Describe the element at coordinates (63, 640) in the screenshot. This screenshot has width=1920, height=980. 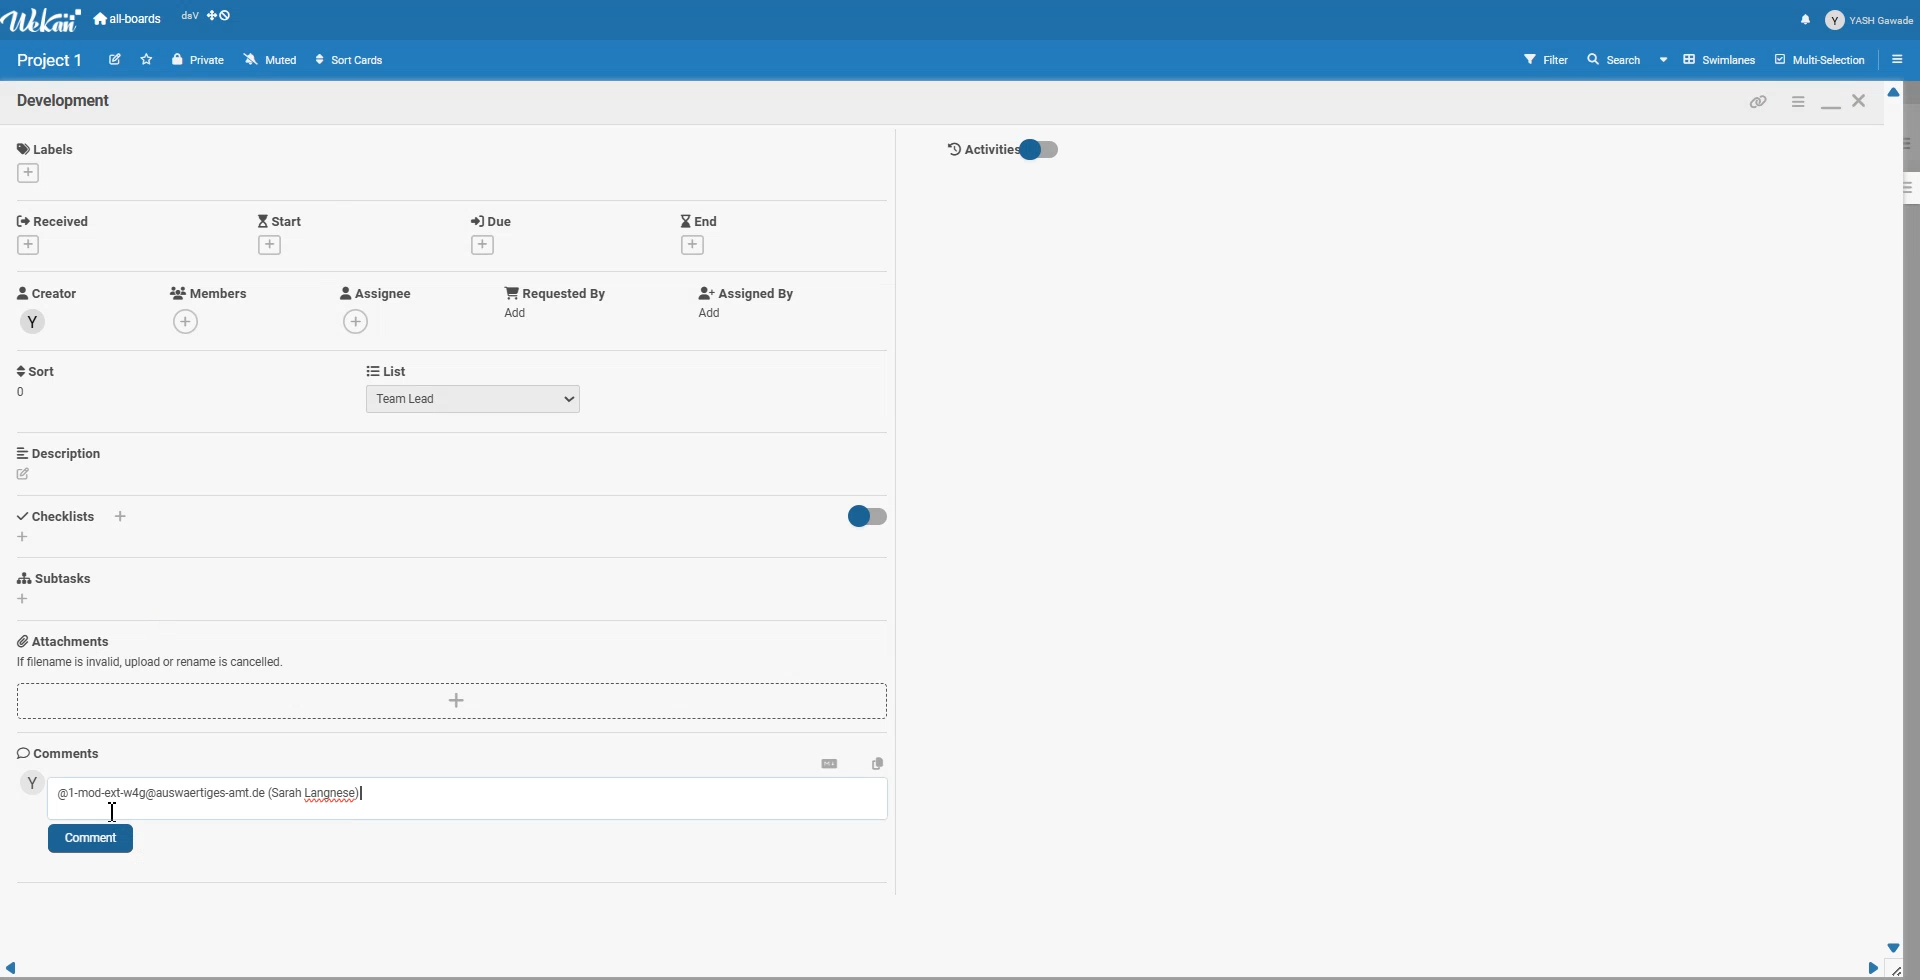
I see `Add Attachments` at that location.